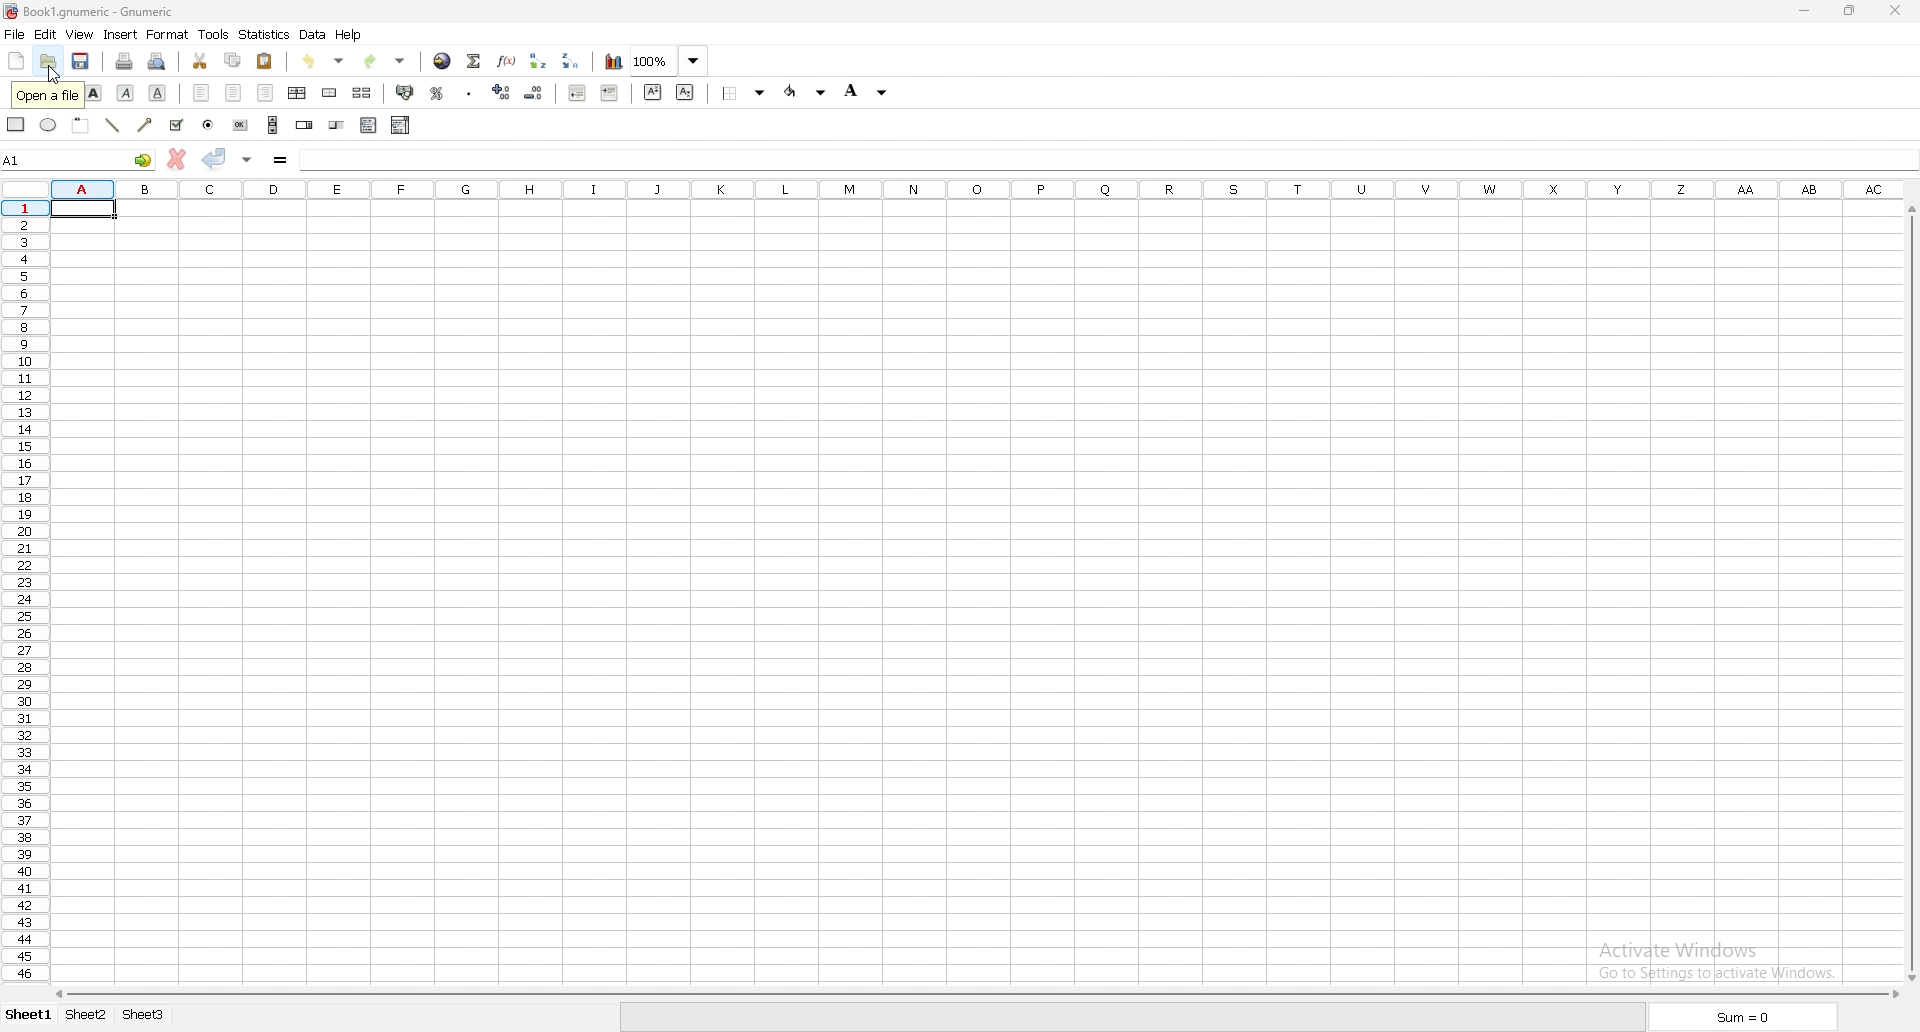 The height and width of the screenshot is (1032, 1920). What do you see at coordinates (508, 61) in the screenshot?
I see `function` at bounding box center [508, 61].